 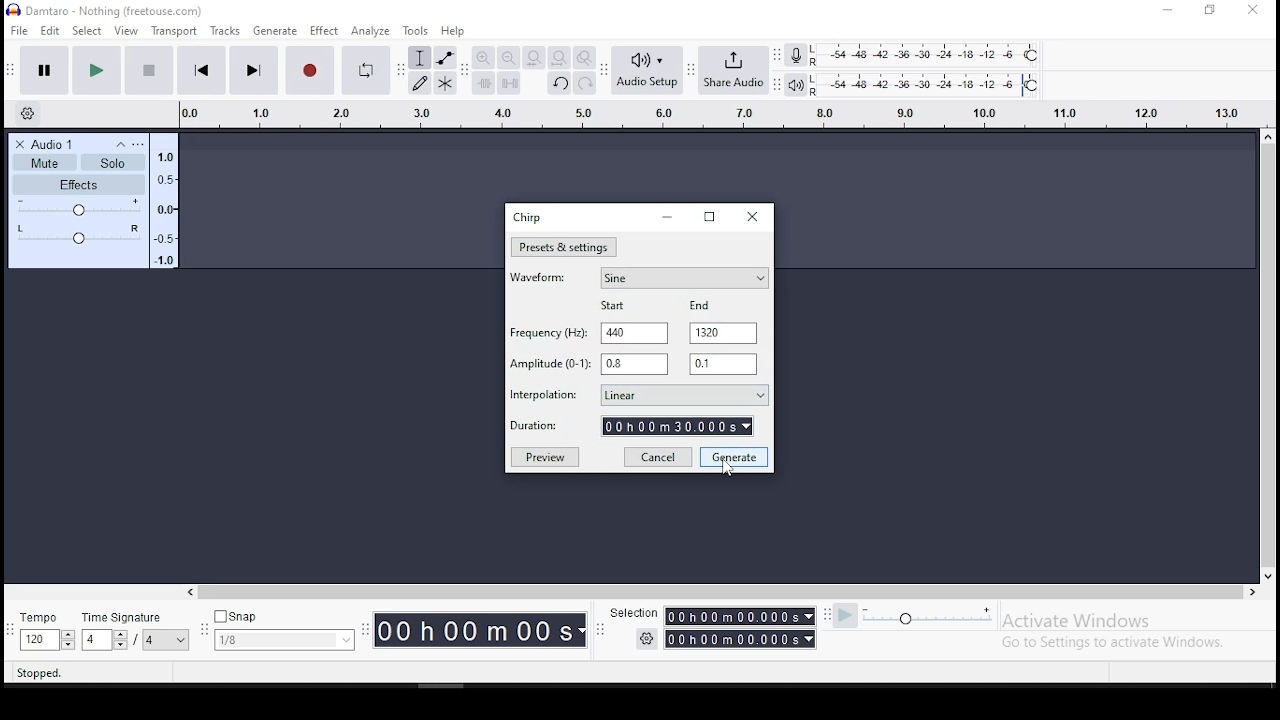 What do you see at coordinates (751, 215) in the screenshot?
I see `close window` at bounding box center [751, 215].